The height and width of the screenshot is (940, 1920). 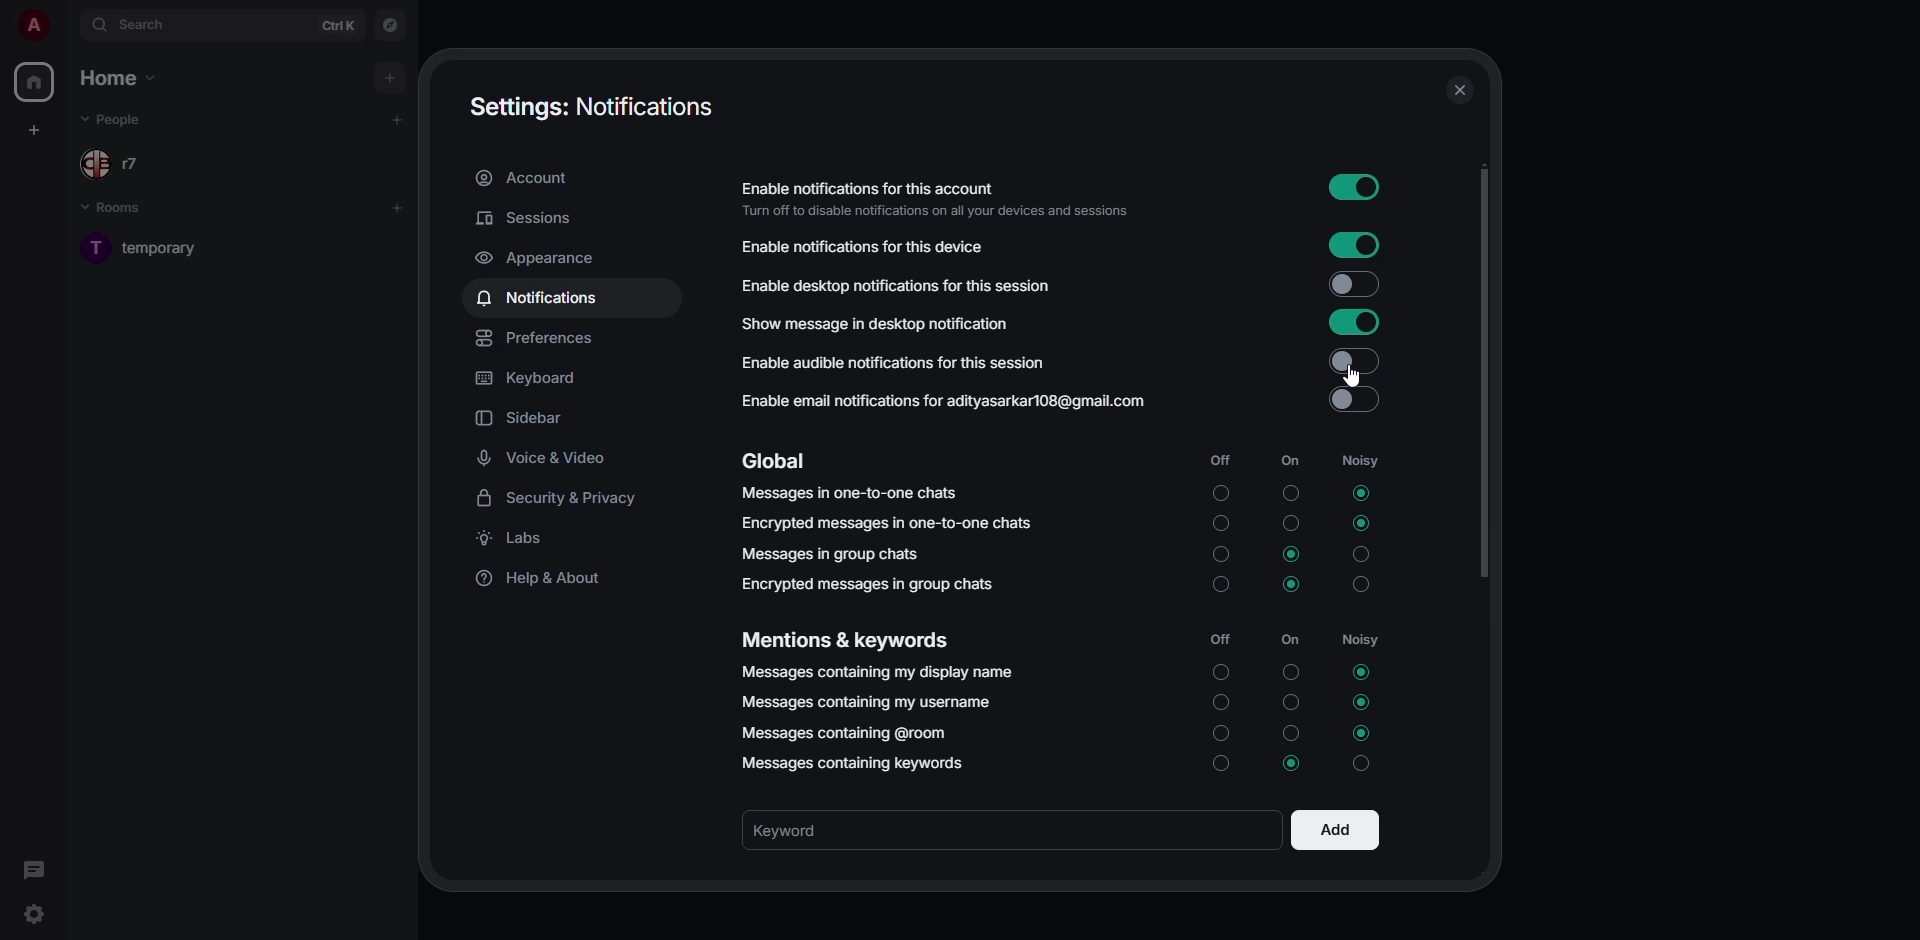 What do you see at coordinates (565, 496) in the screenshot?
I see `security & privacy` at bounding box center [565, 496].